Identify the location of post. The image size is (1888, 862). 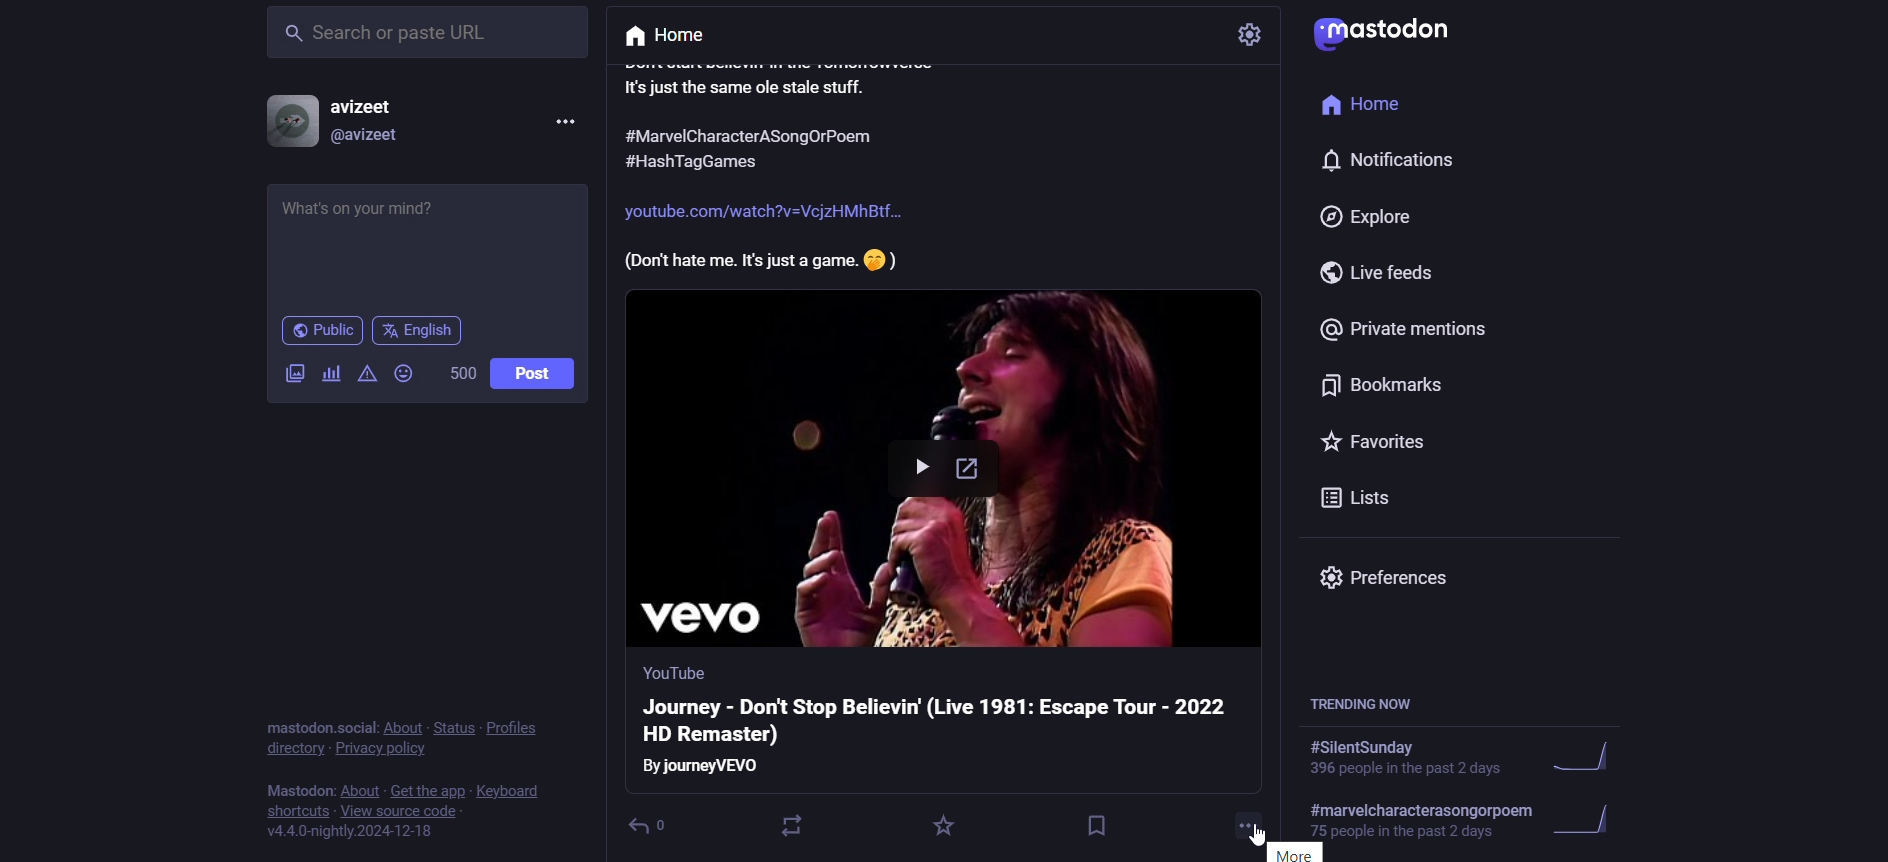
(537, 376).